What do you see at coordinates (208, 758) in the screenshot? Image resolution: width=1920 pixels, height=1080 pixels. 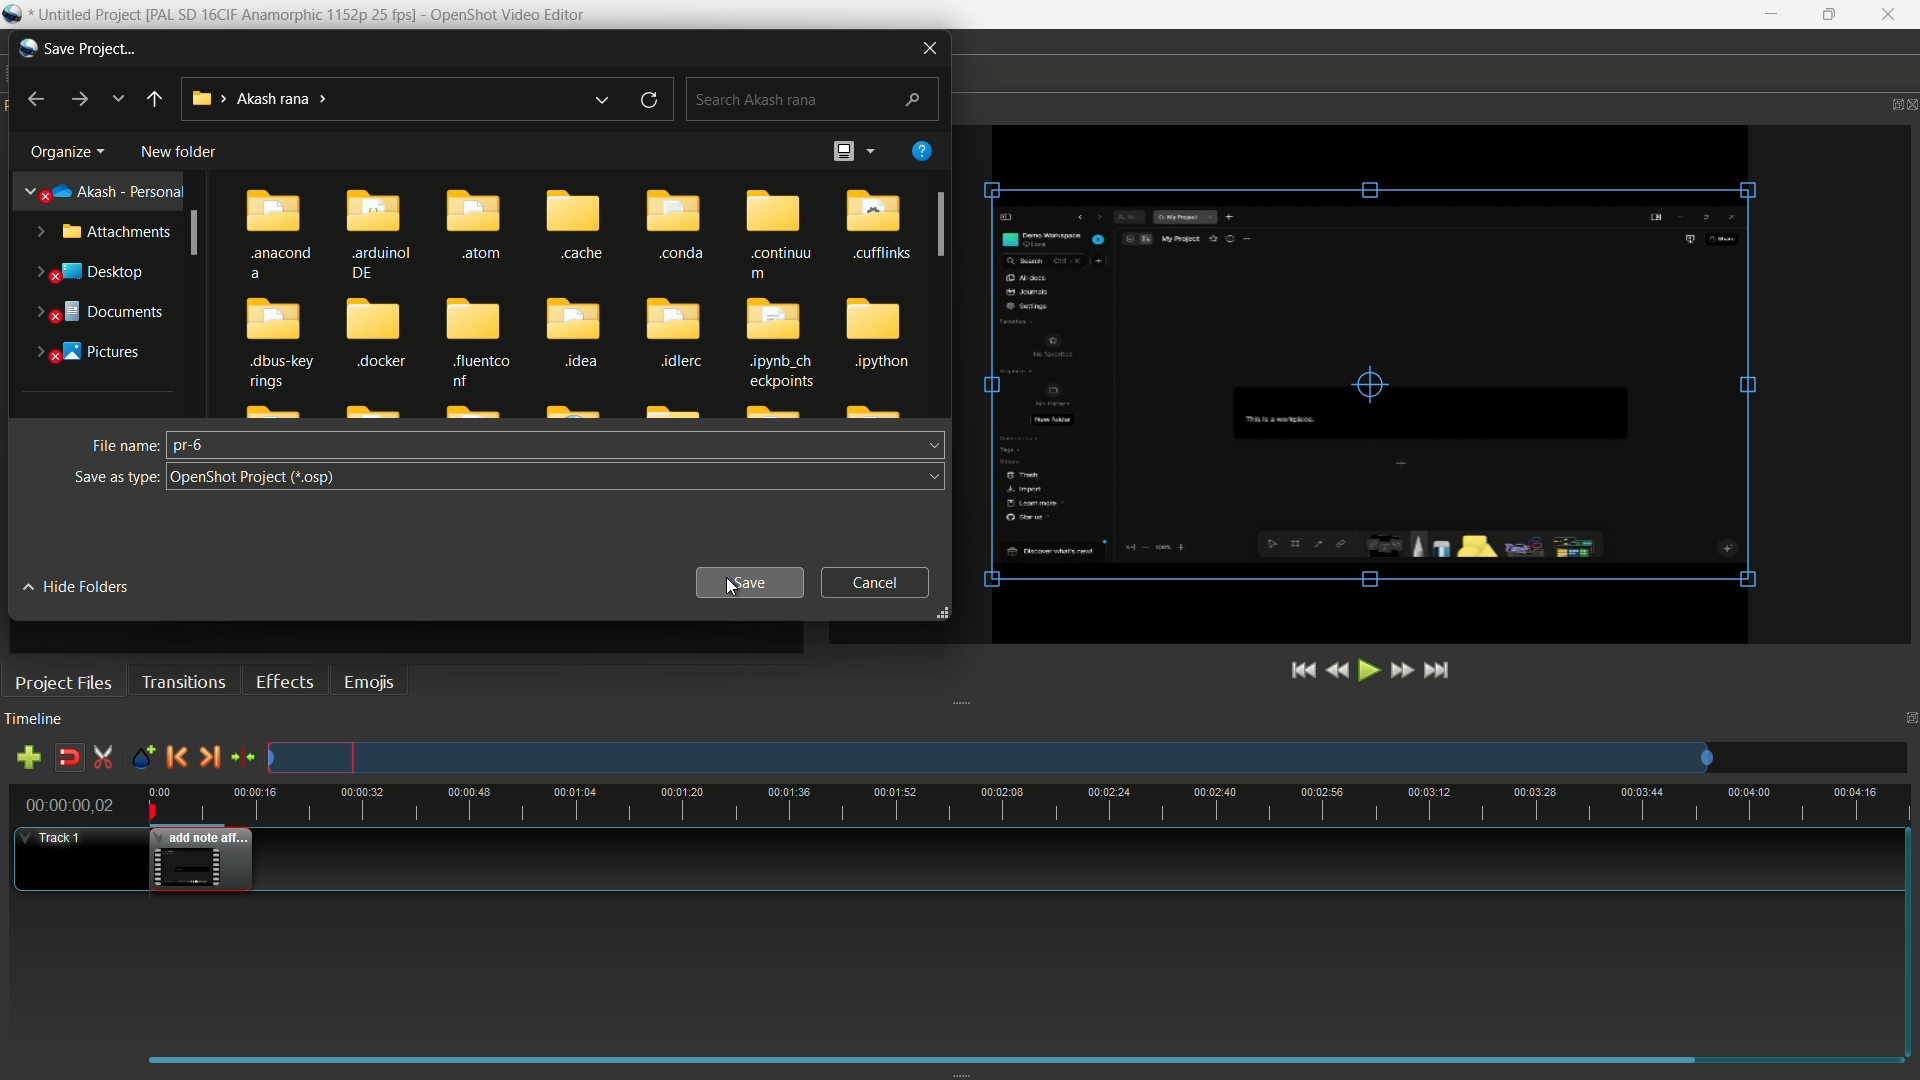 I see `next marker` at bounding box center [208, 758].